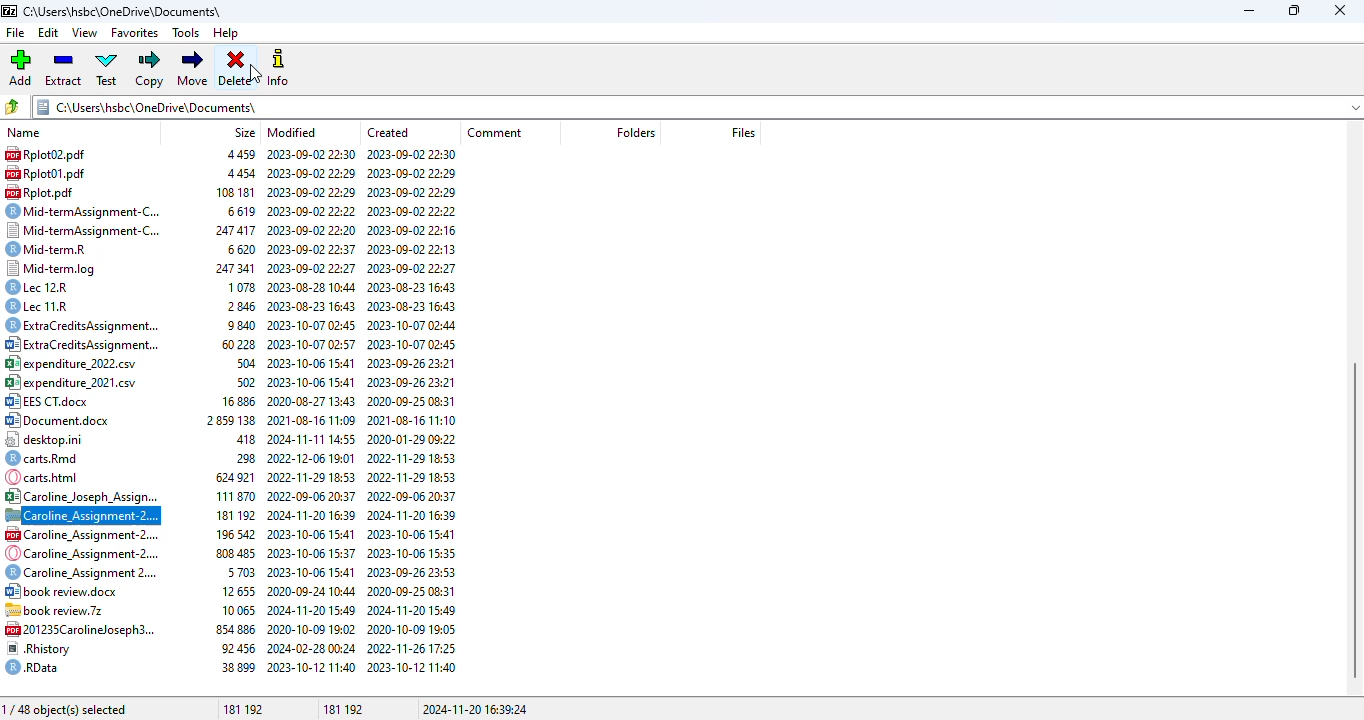 The width and height of the screenshot is (1364, 720). Describe the element at coordinates (83, 325) in the screenshot. I see `ExtraCr
© ExtraCreditsAssignment...` at that location.